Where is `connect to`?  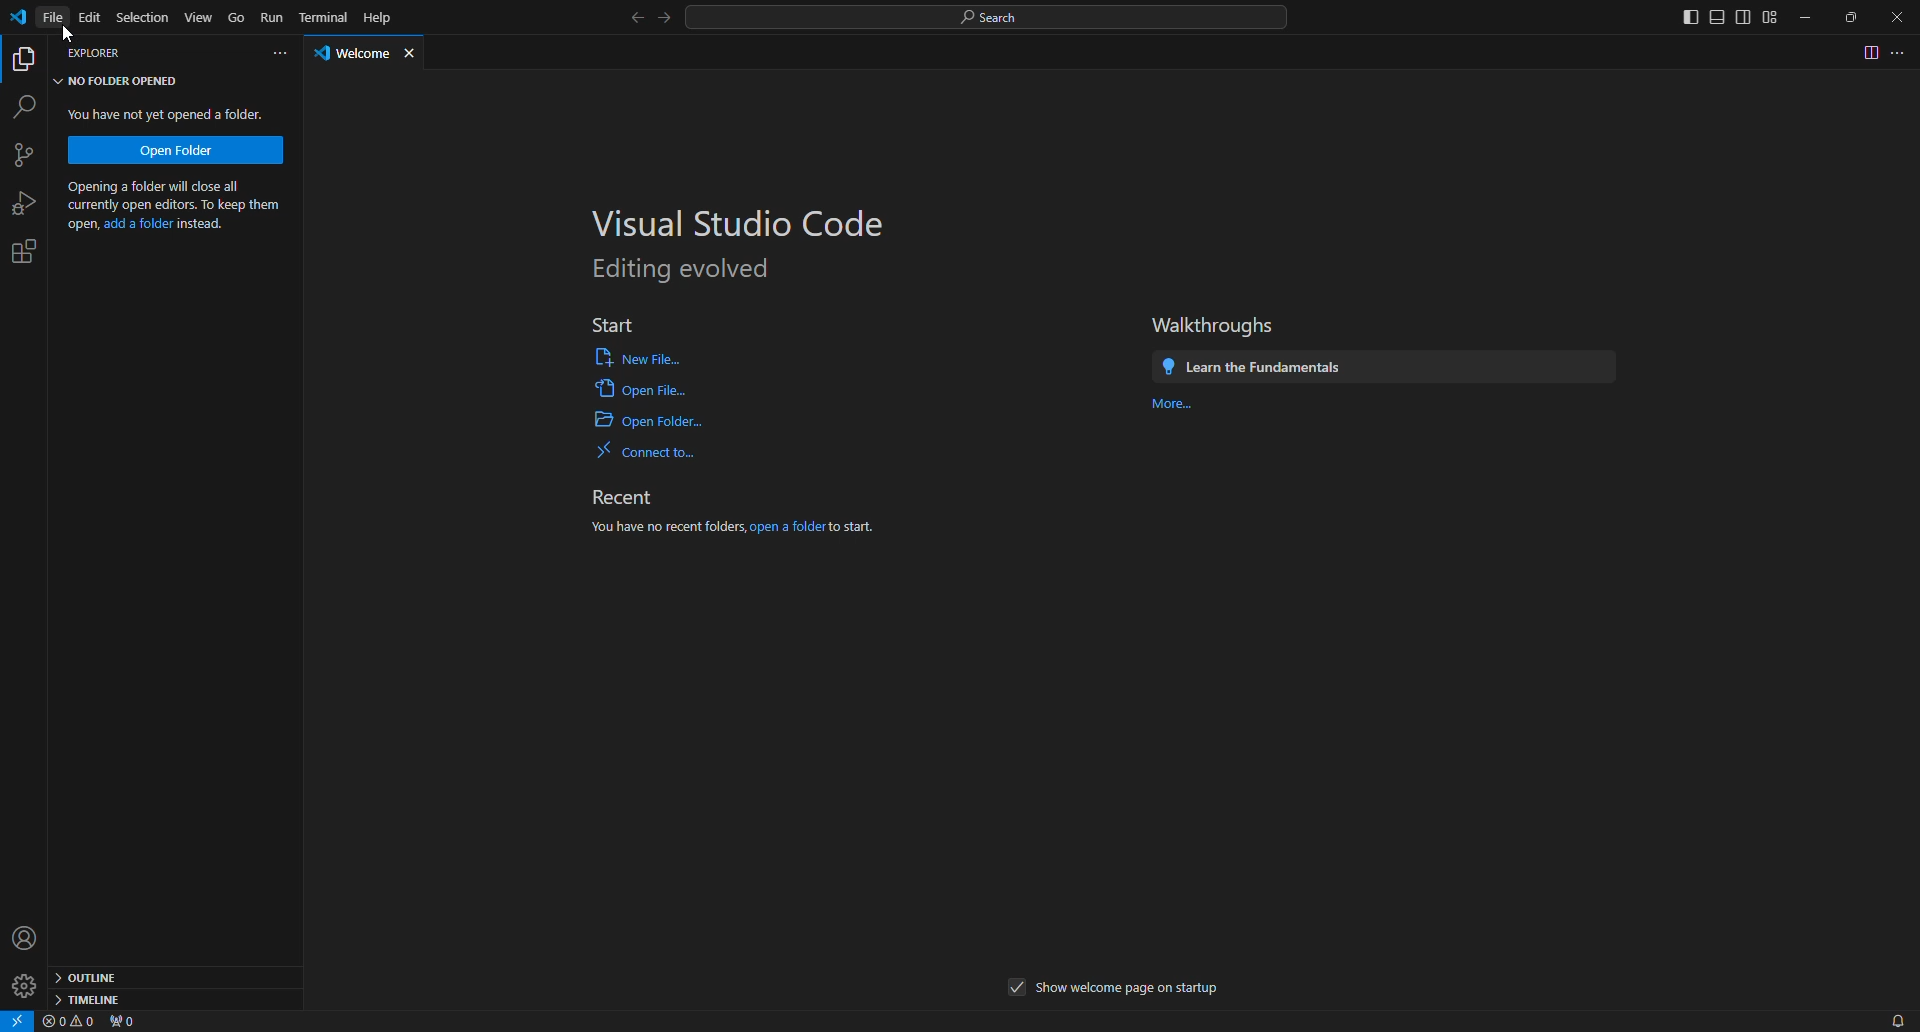 connect to is located at coordinates (650, 452).